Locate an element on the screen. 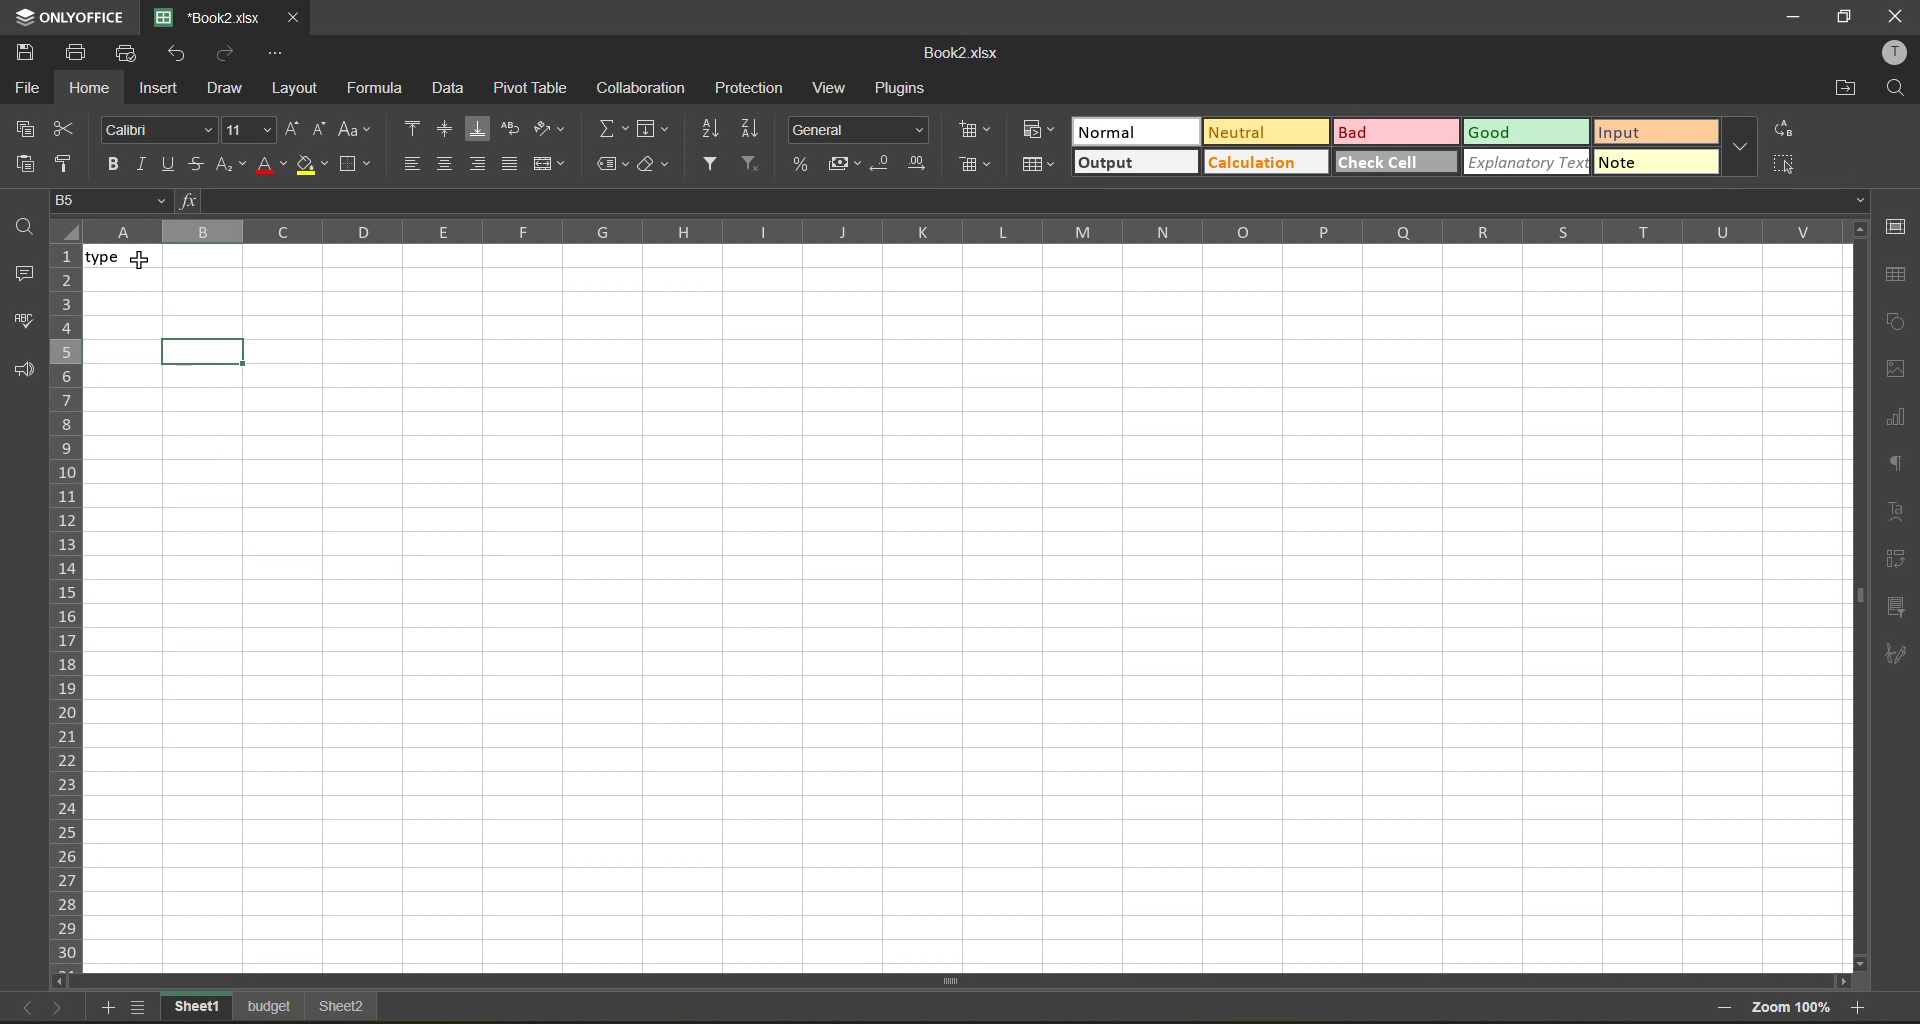 The image size is (1920, 1024). cell address is located at coordinates (115, 200).